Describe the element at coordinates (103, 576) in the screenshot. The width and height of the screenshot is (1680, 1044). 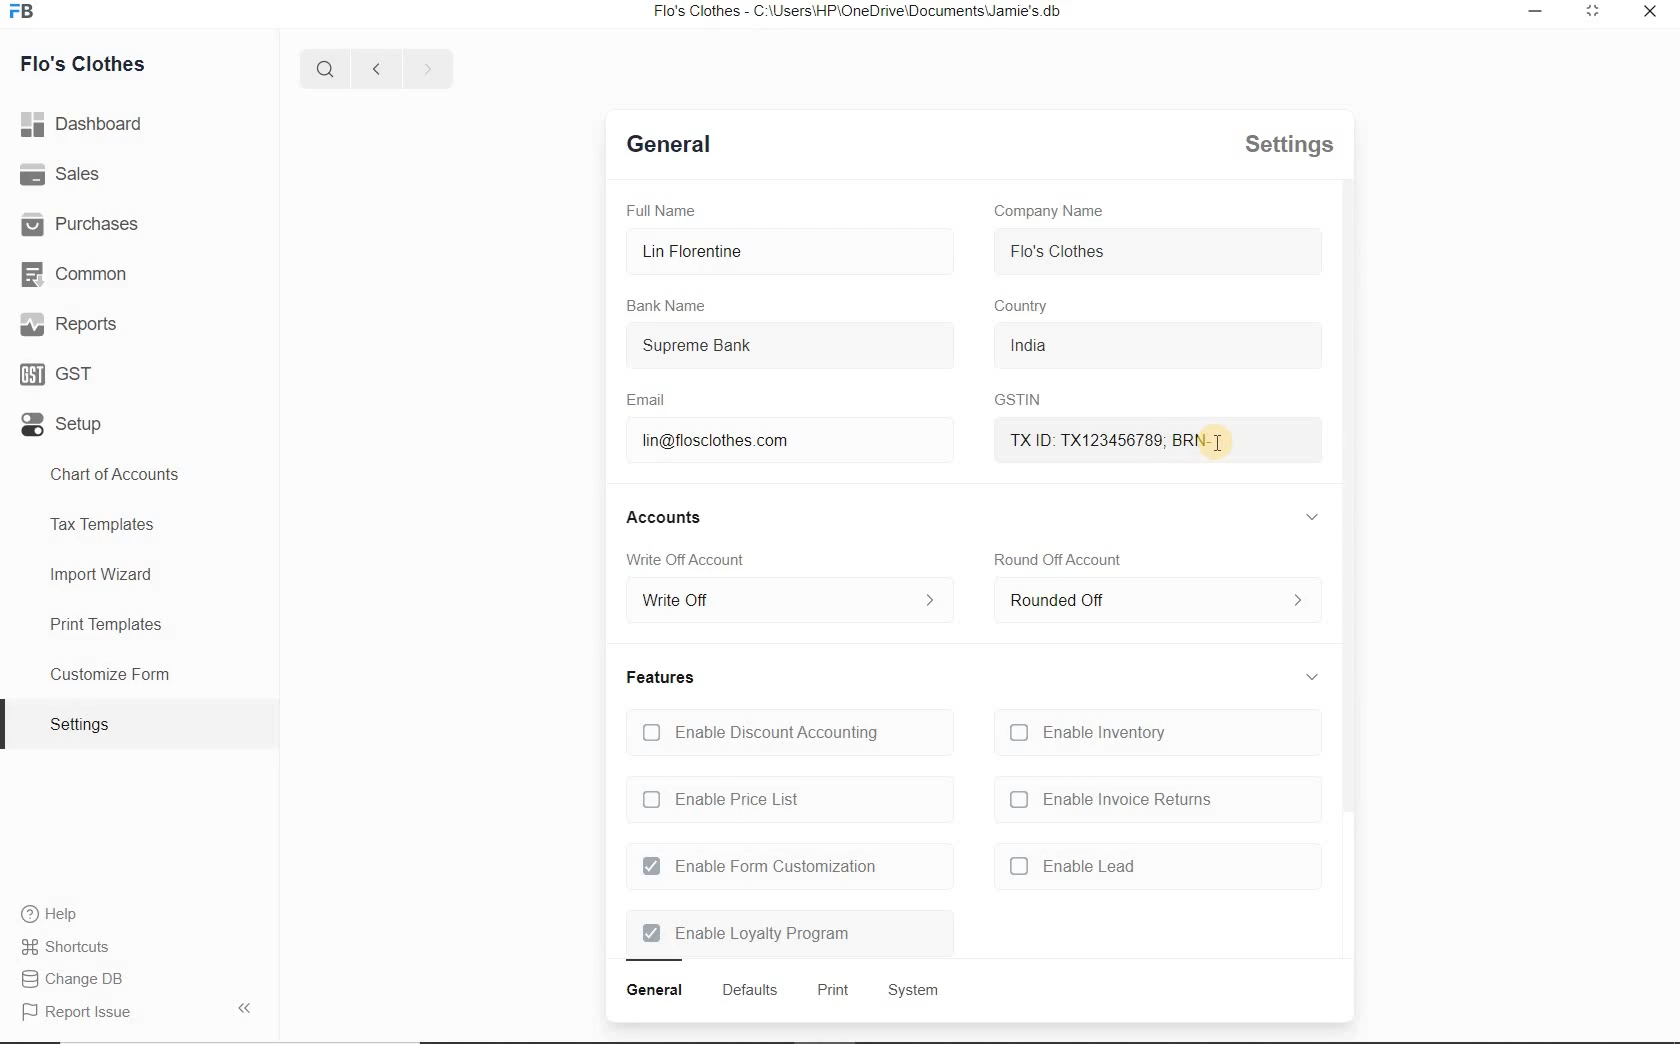
I see `Import Wizard` at that location.